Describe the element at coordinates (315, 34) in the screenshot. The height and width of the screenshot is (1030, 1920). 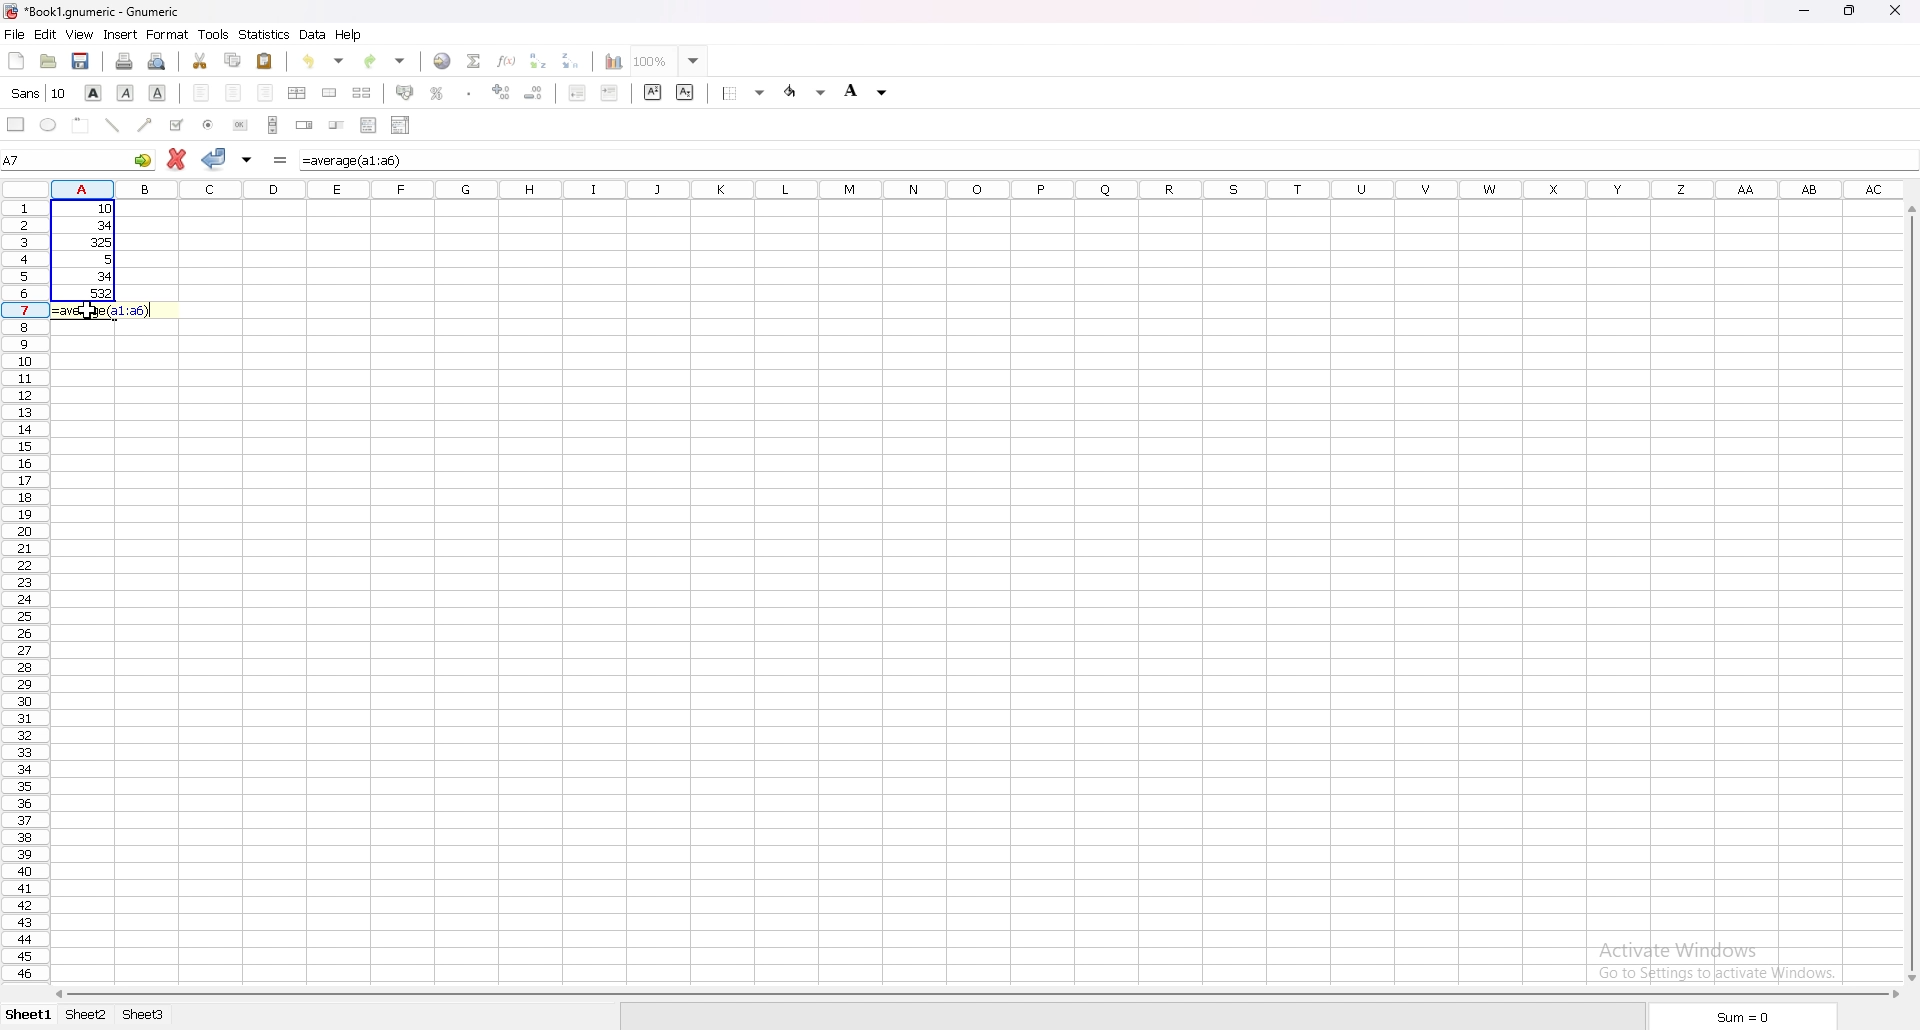
I see `data` at that location.